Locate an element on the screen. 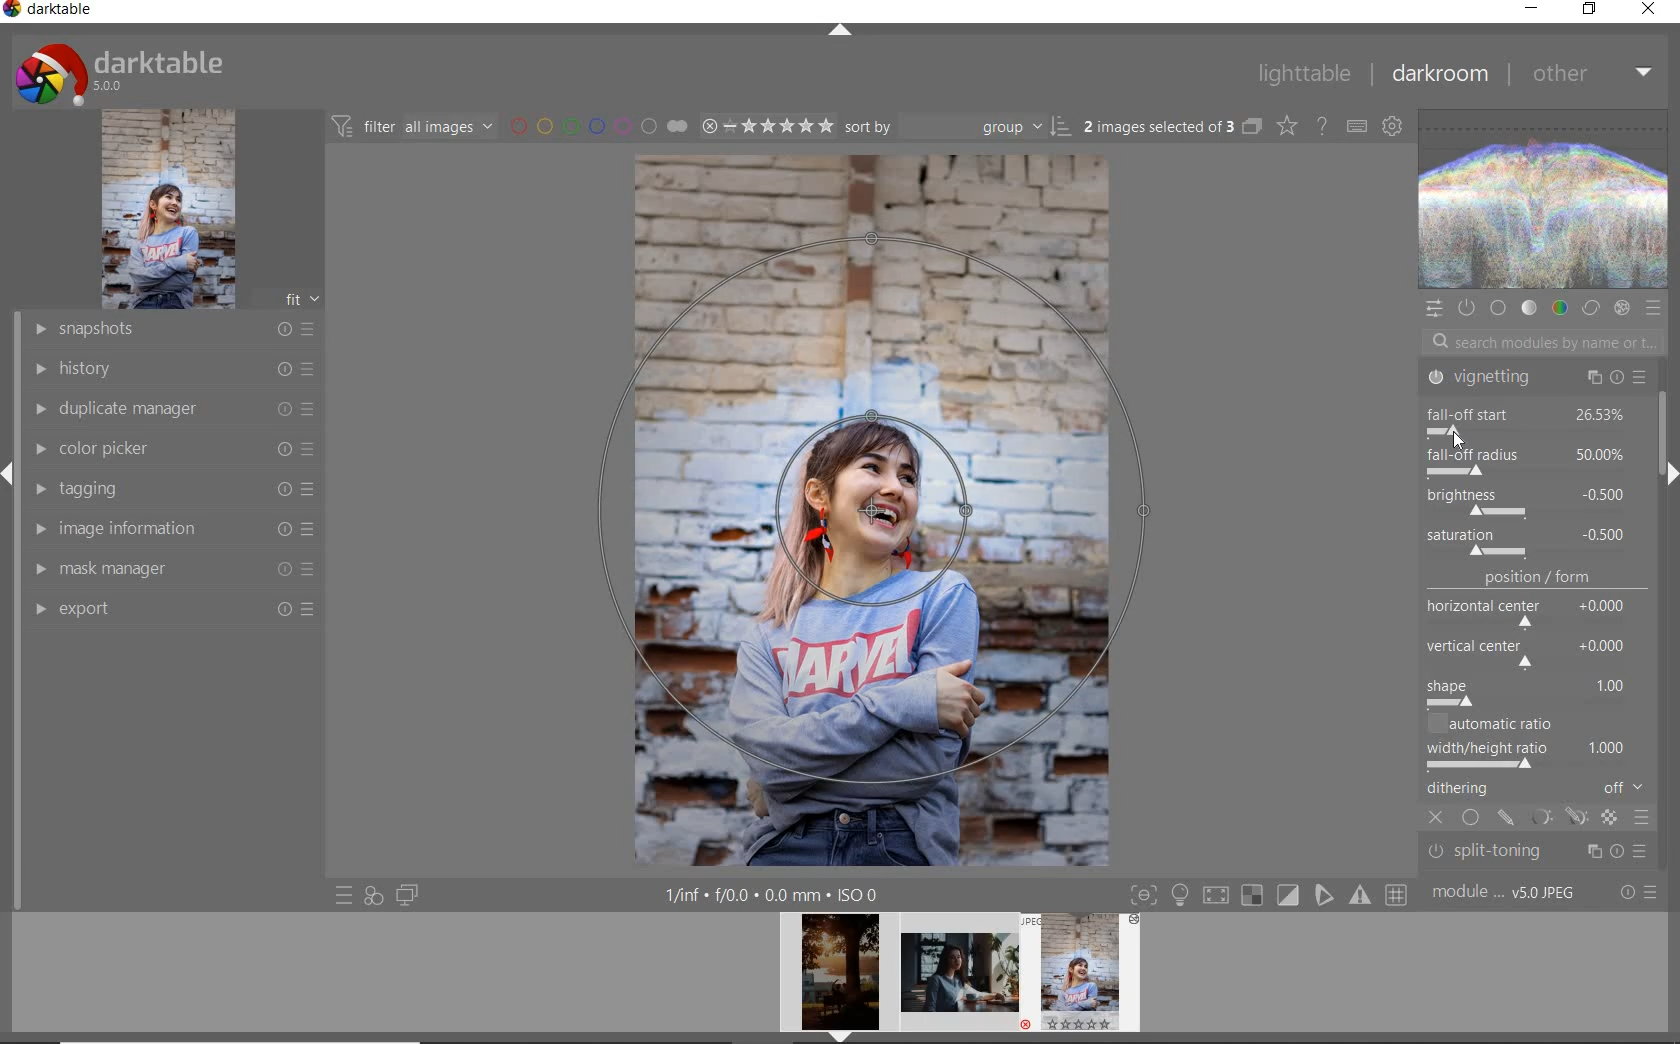  toggle modes is located at coordinates (1269, 893).